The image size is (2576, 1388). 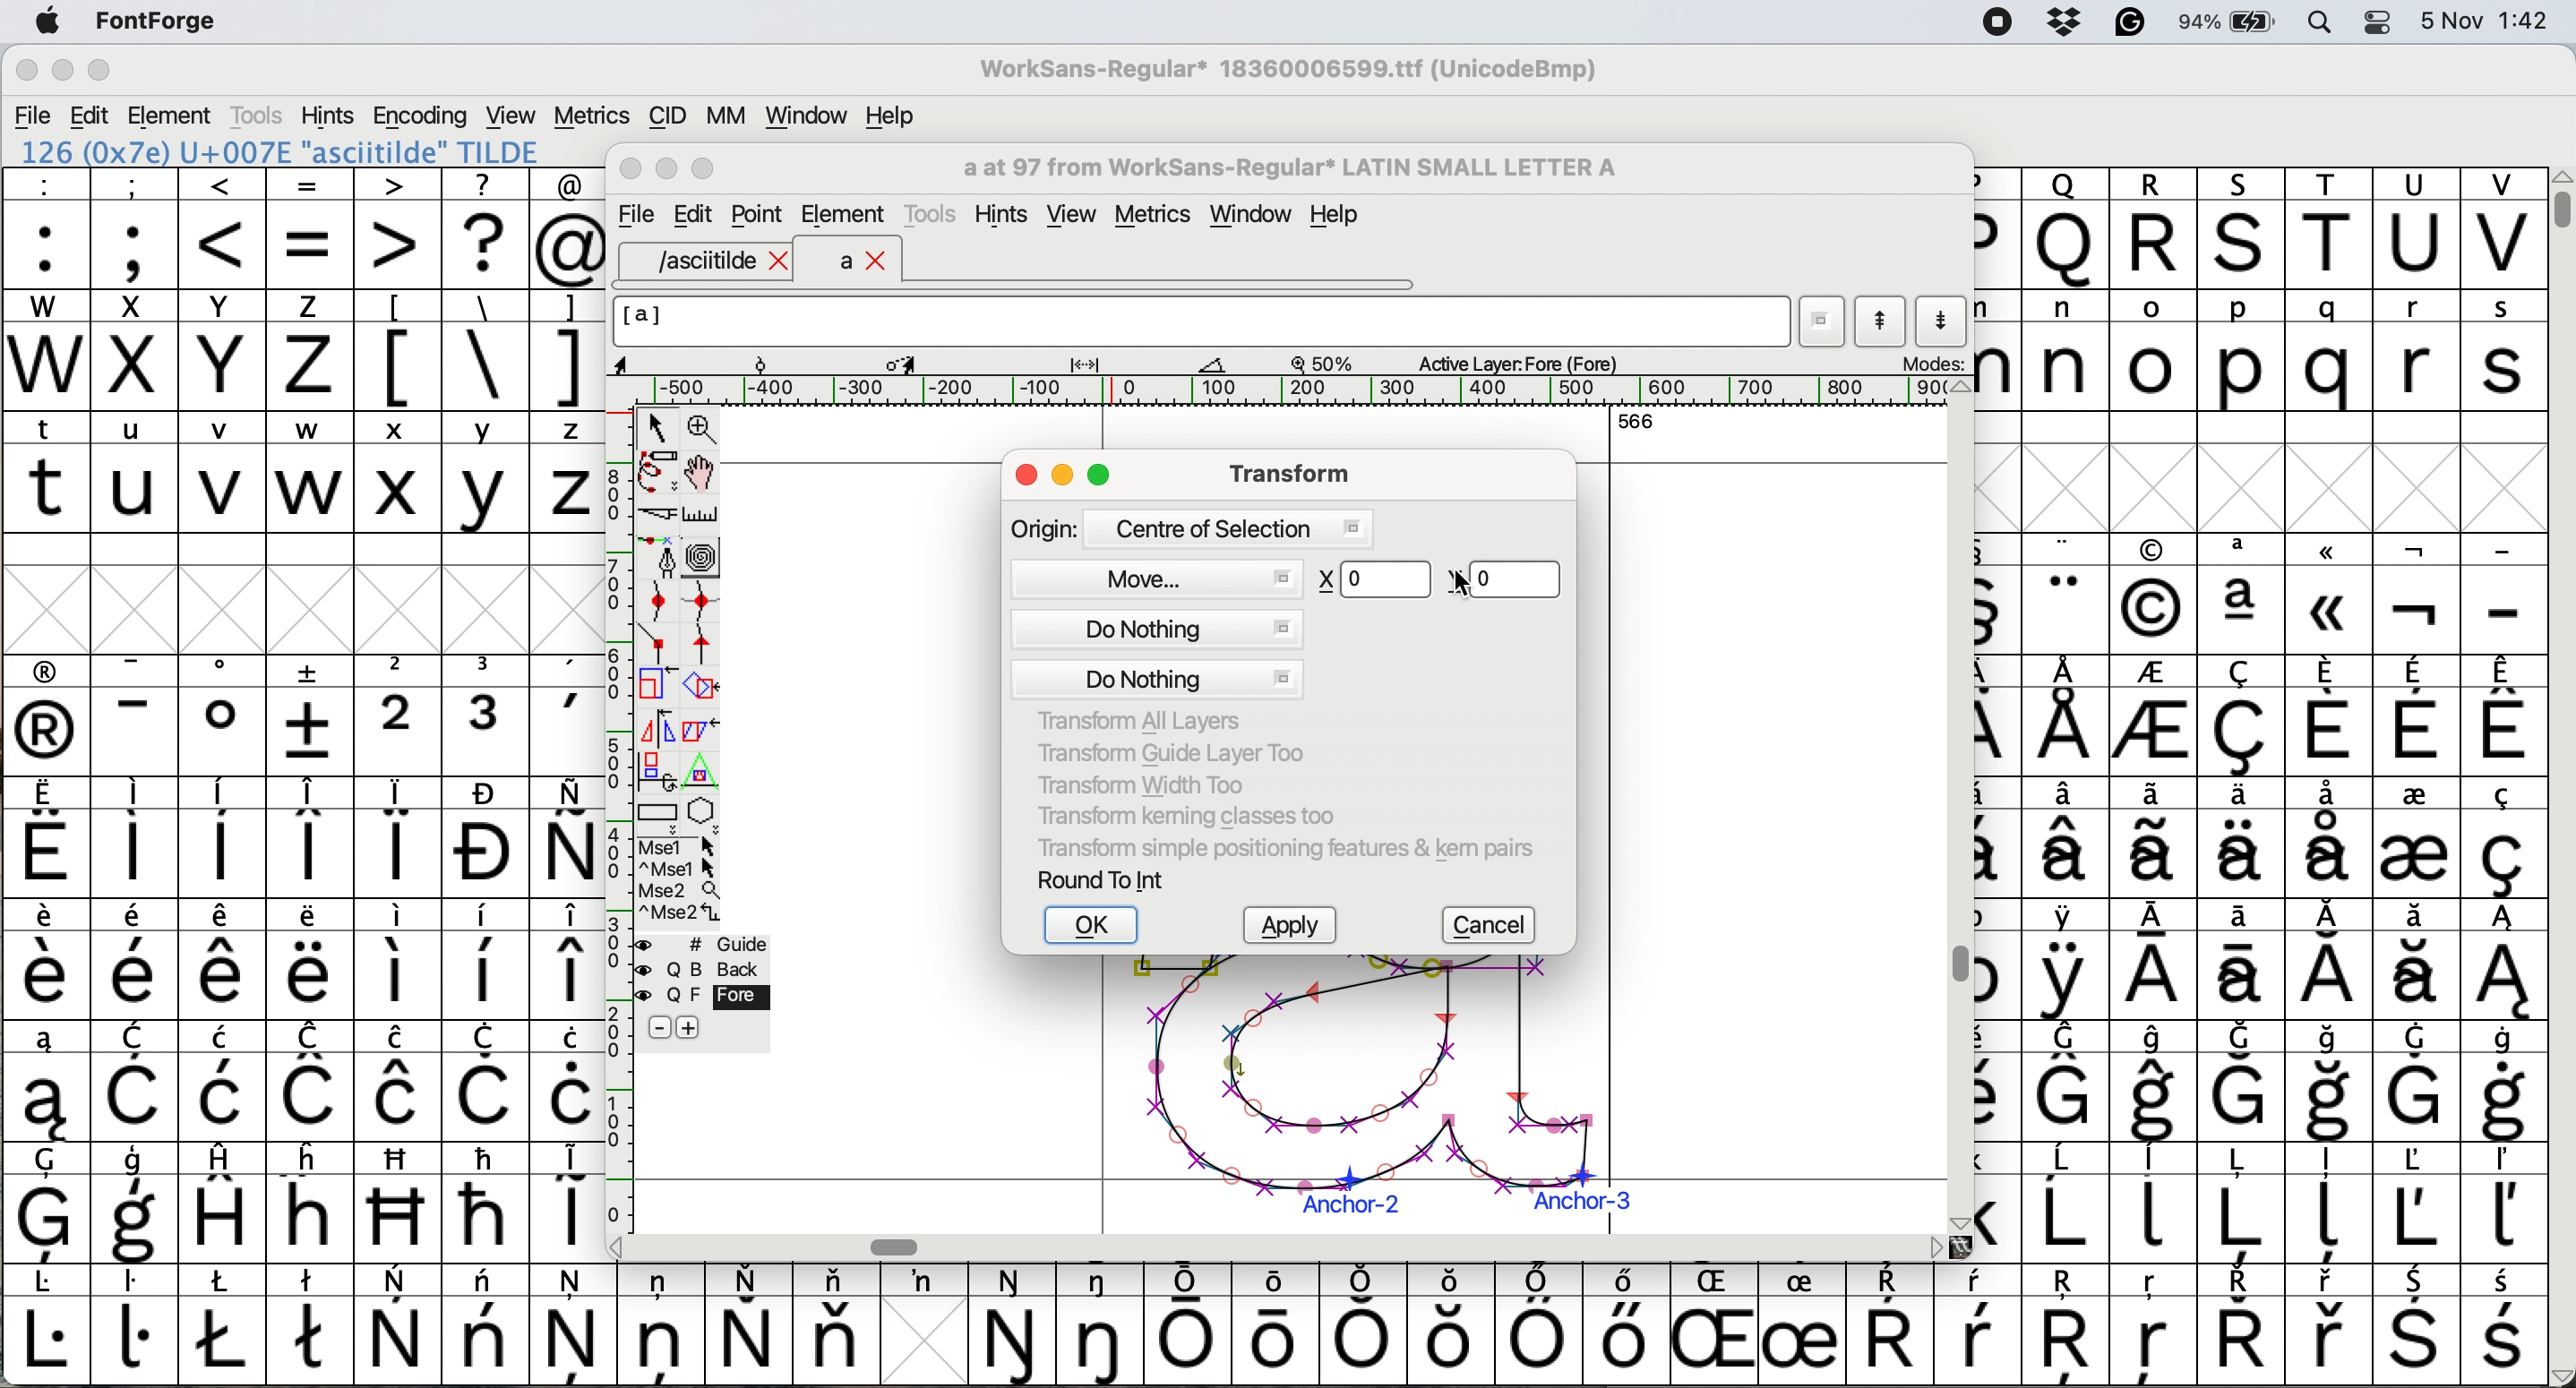 I want to click on n, so click(x=2065, y=349).